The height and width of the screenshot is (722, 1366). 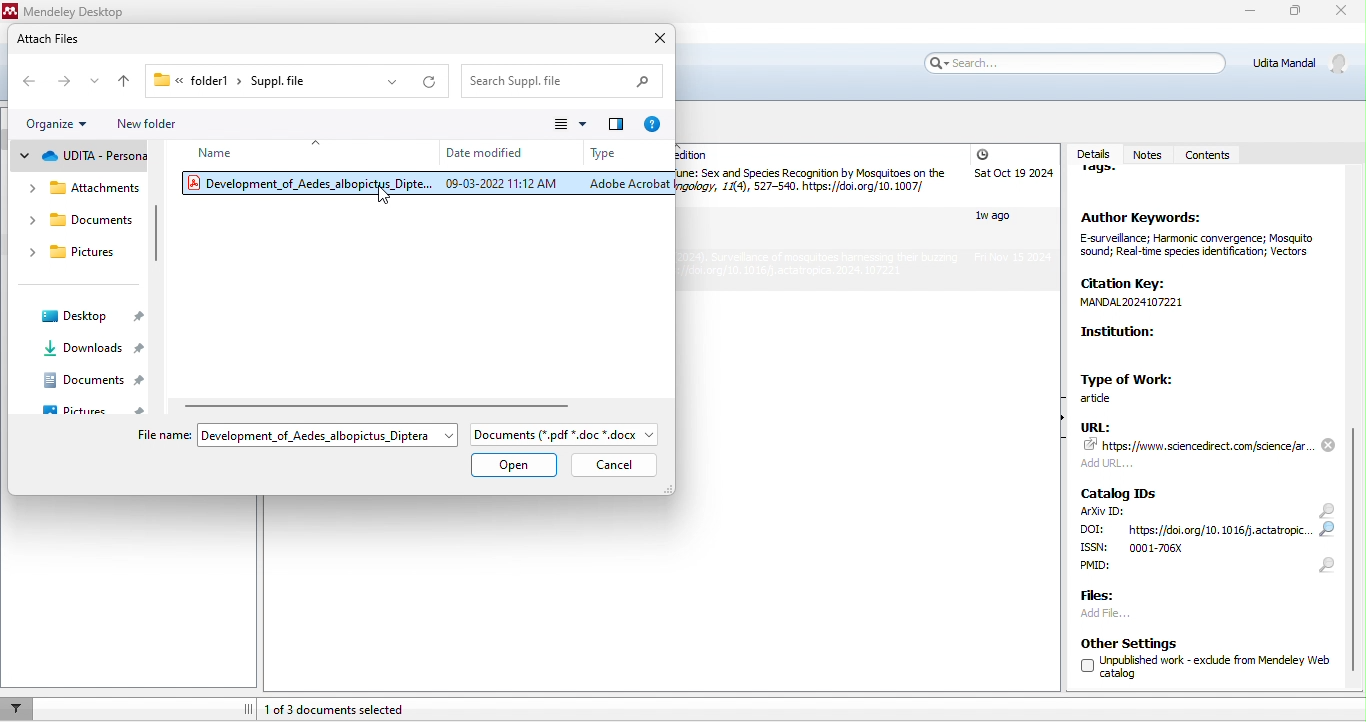 I want to click on file name, so click(x=159, y=434).